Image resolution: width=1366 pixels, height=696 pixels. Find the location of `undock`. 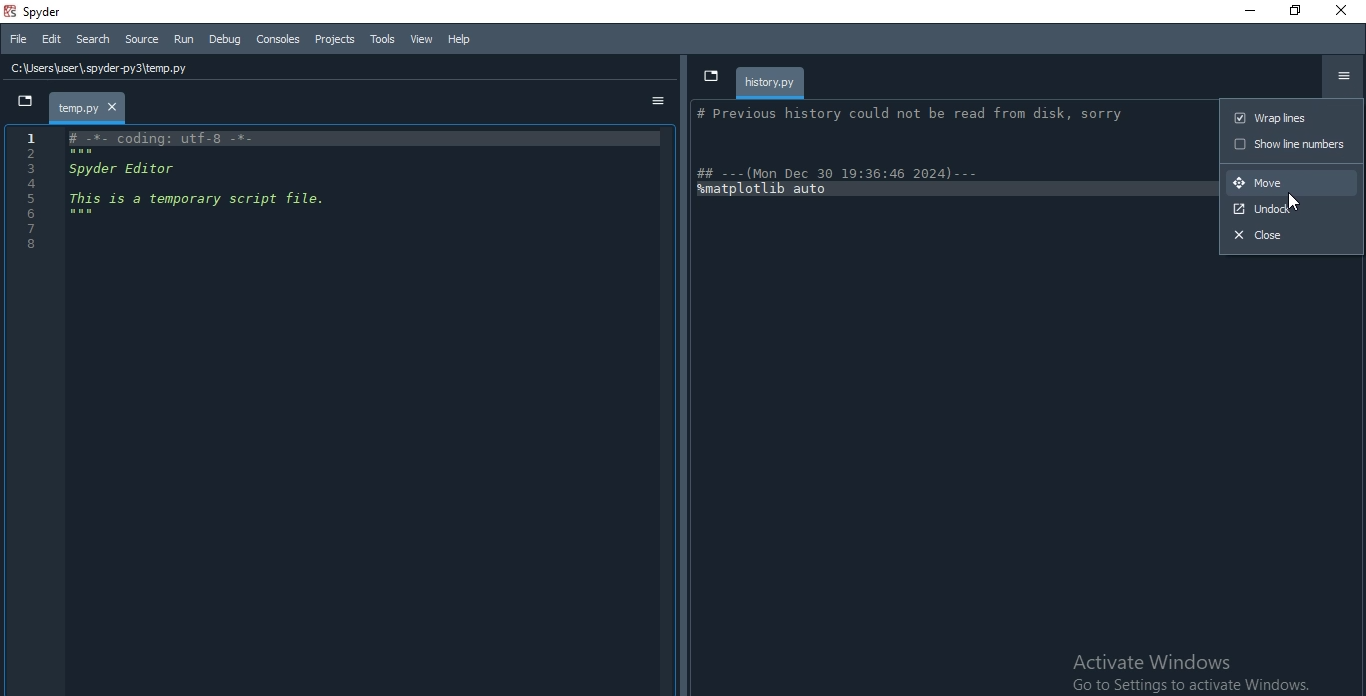

undock is located at coordinates (1294, 209).